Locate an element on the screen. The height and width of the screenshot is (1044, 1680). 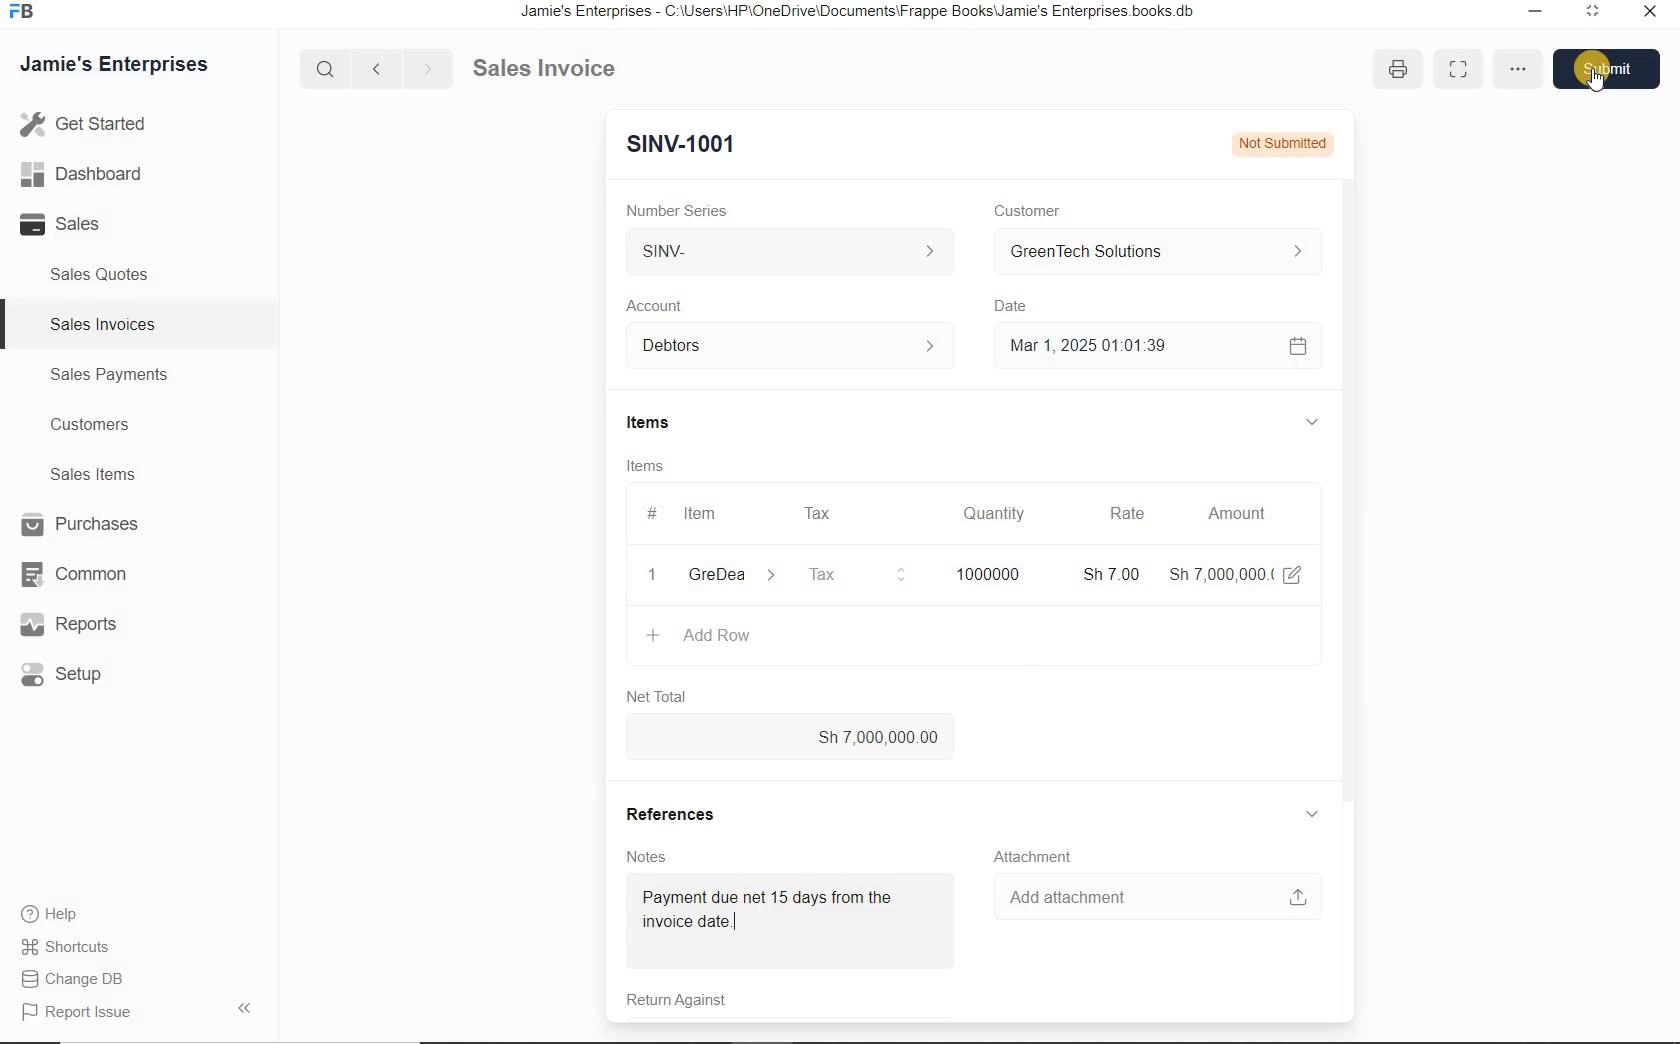
References is located at coordinates (676, 811).